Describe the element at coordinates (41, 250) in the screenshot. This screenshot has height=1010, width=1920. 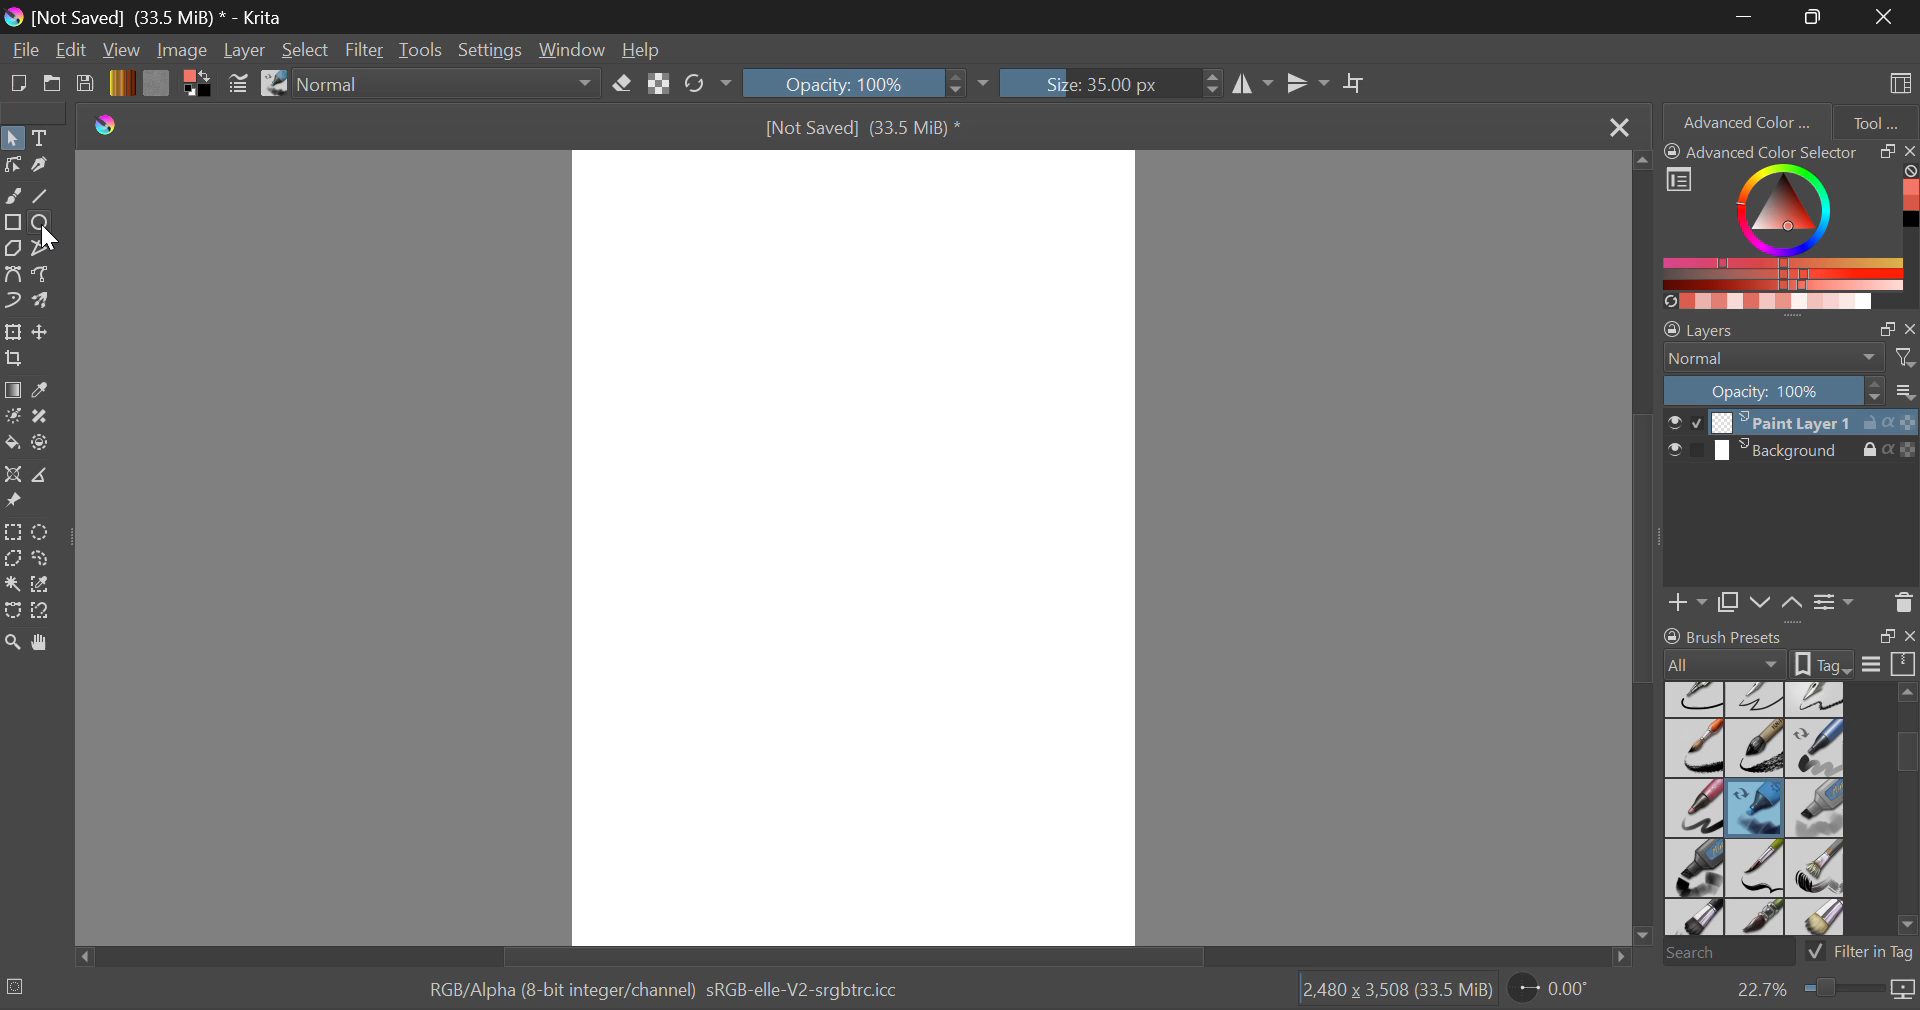
I see `Polyline Tool` at that location.